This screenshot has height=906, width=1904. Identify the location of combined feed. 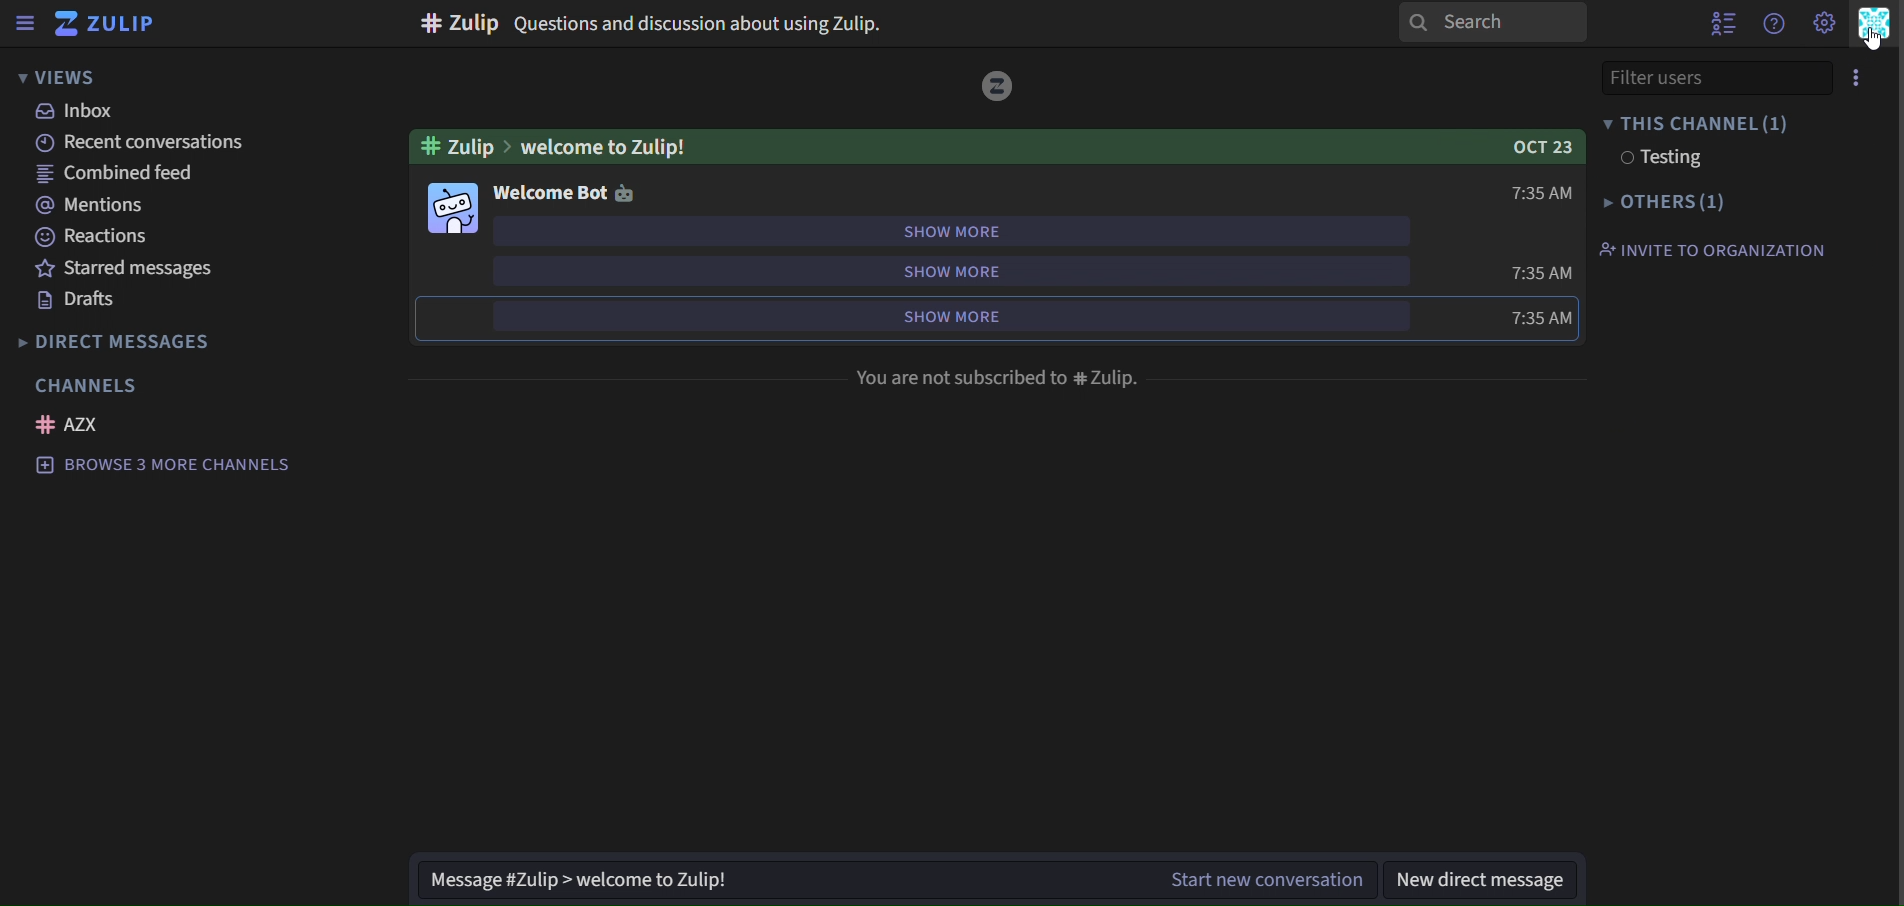
(108, 173).